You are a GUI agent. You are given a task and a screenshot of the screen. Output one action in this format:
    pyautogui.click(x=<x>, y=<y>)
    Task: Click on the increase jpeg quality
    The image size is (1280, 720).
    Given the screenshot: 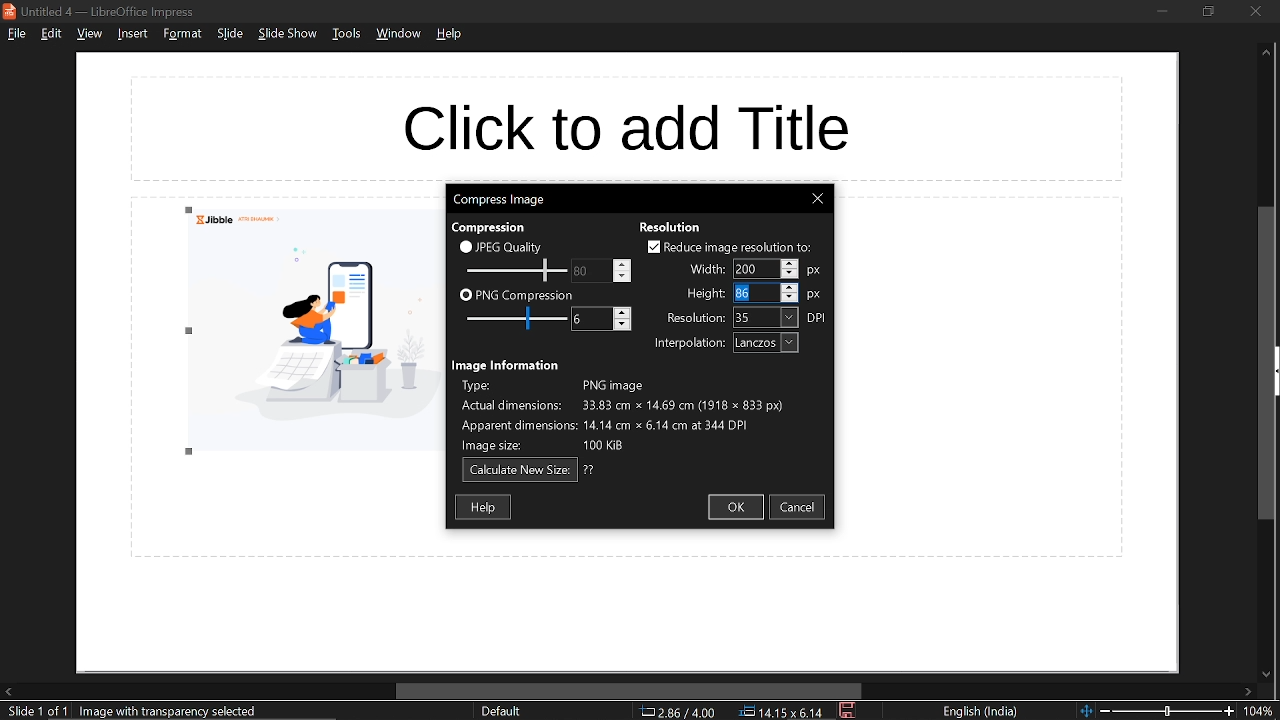 What is the action you would take?
    pyautogui.click(x=622, y=264)
    